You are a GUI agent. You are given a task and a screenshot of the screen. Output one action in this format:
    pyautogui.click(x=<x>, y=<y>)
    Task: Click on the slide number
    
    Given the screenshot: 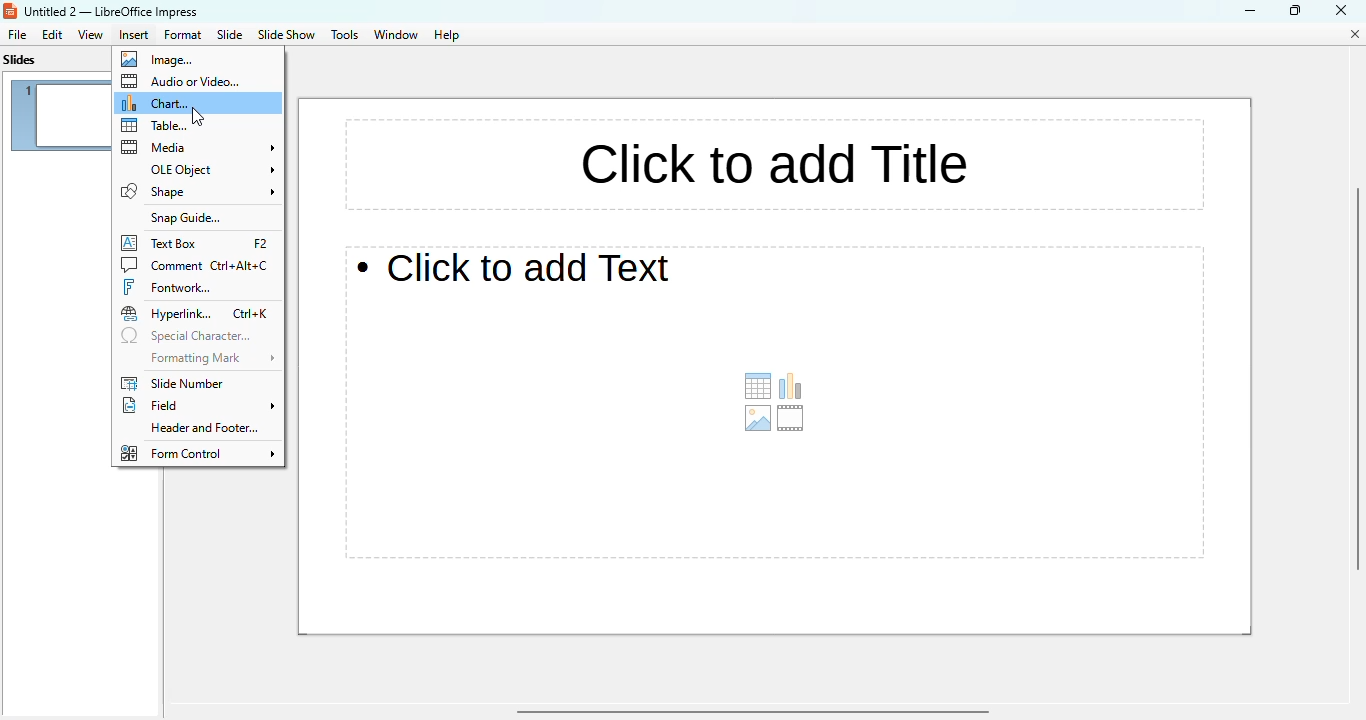 What is the action you would take?
    pyautogui.click(x=172, y=383)
    